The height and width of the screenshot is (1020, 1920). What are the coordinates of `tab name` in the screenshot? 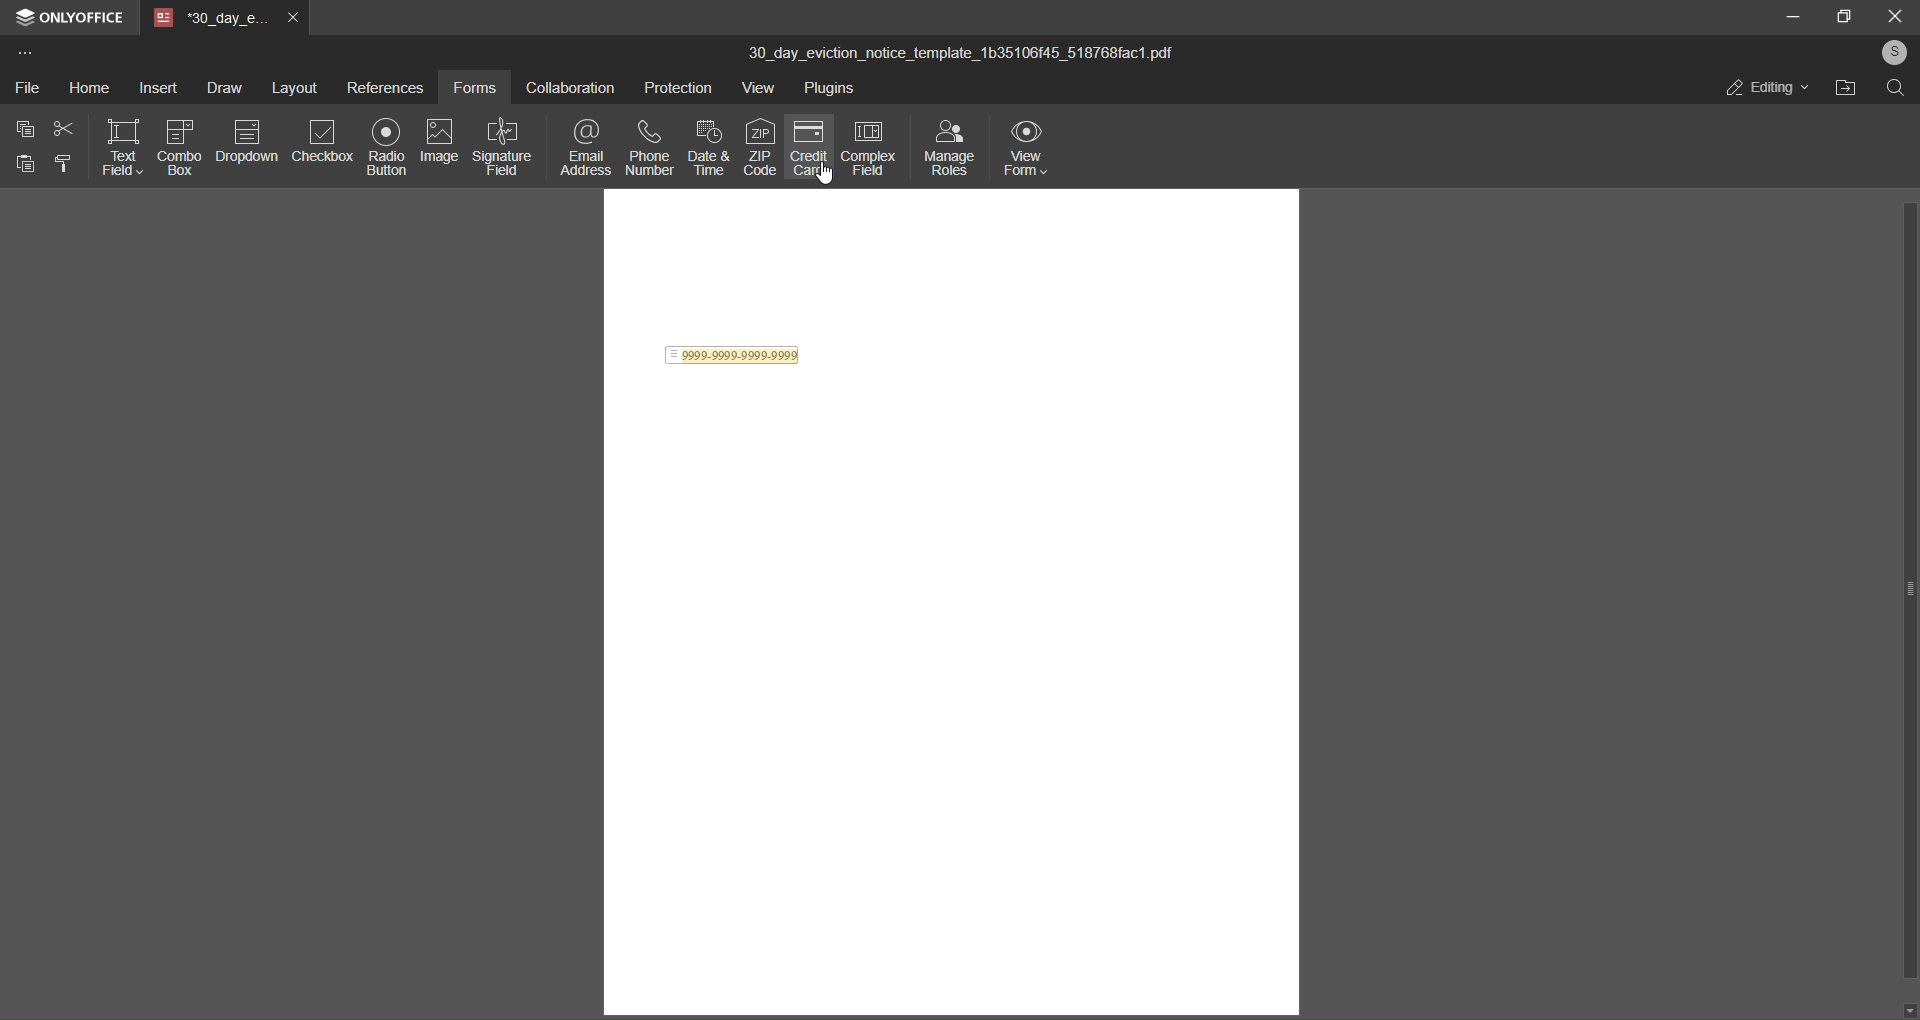 It's located at (208, 17).